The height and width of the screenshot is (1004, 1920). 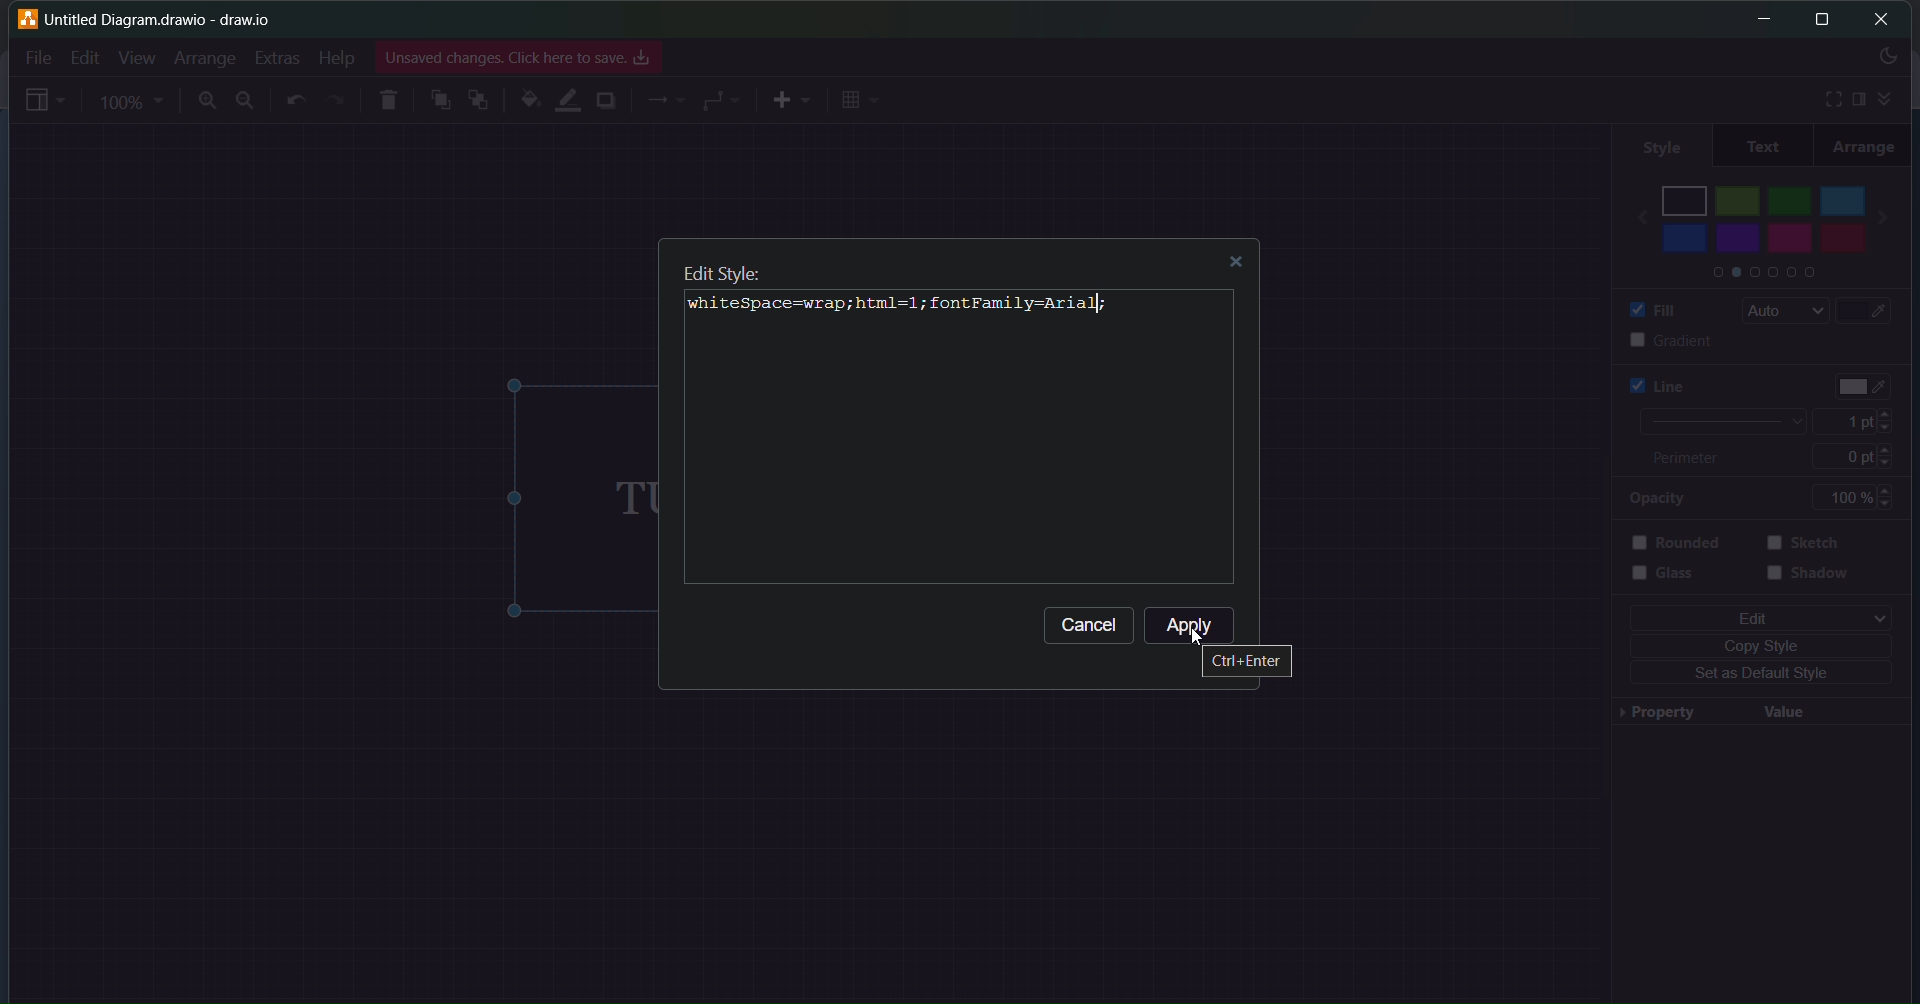 What do you see at coordinates (280, 55) in the screenshot?
I see `Extras` at bounding box center [280, 55].